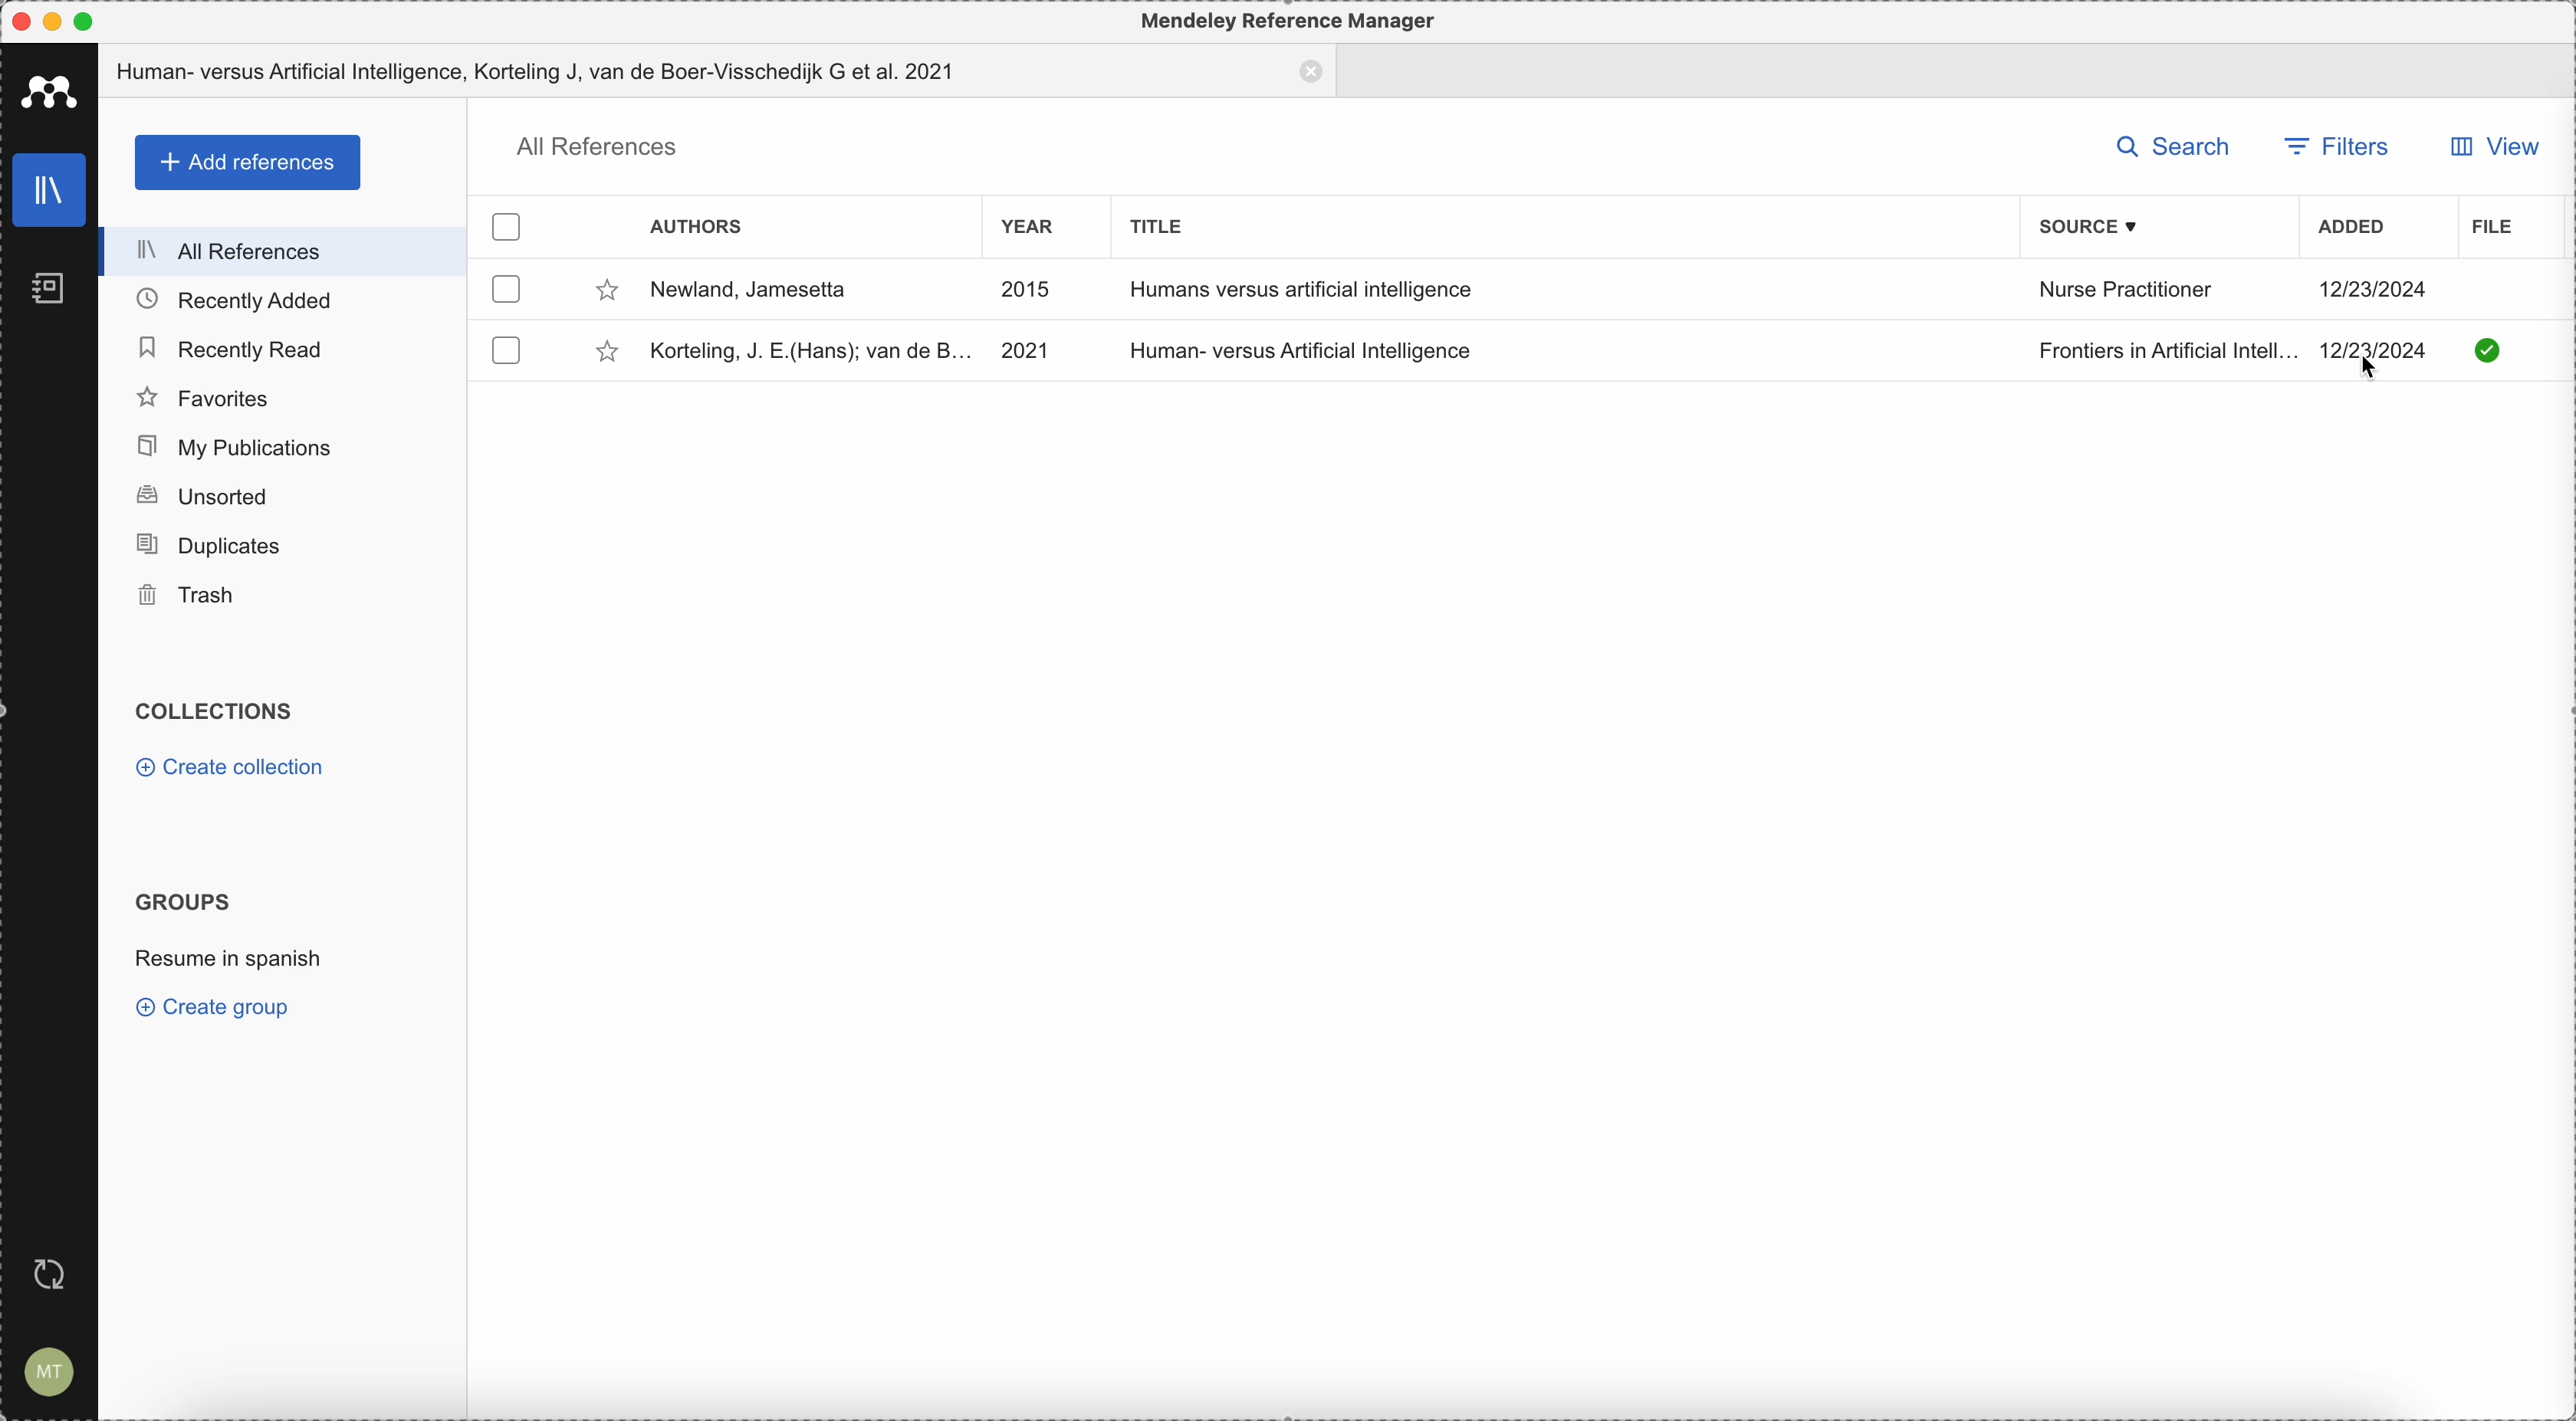  What do you see at coordinates (48, 284) in the screenshot?
I see `notebooks` at bounding box center [48, 284].